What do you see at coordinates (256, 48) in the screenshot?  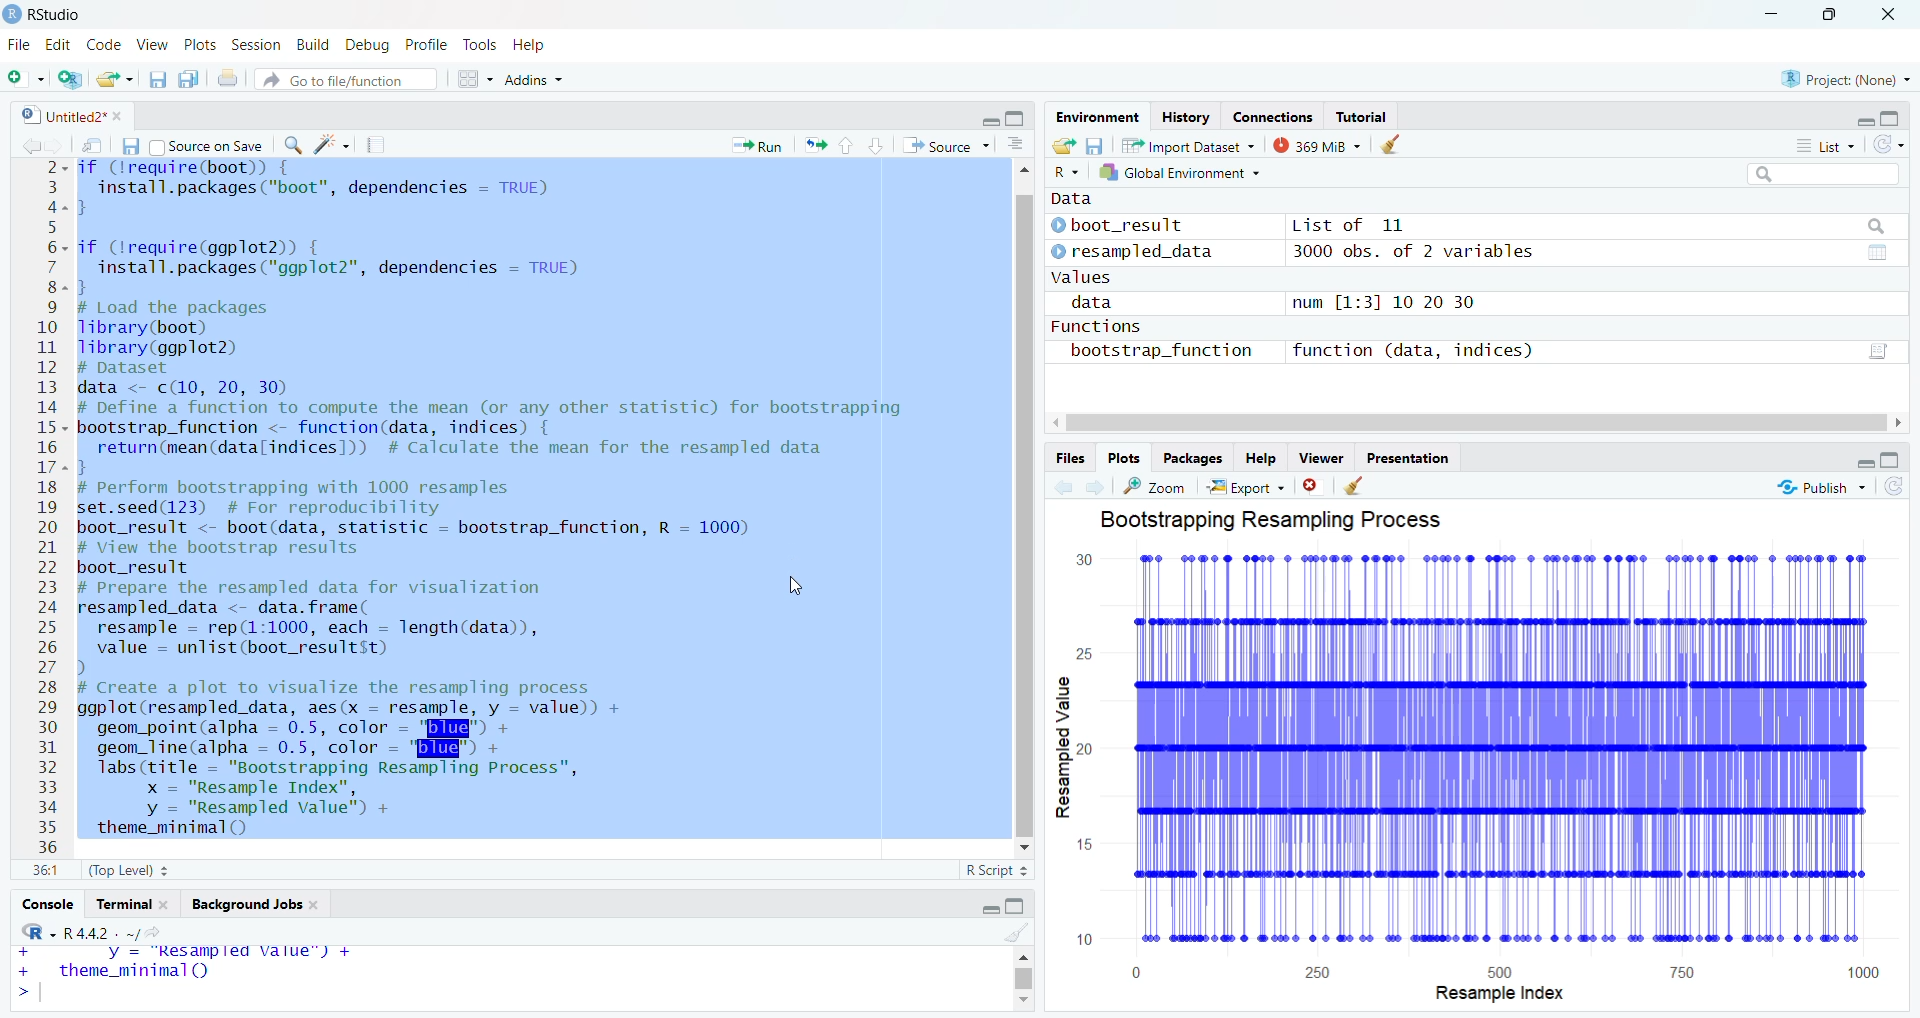 I see `Session` at bounding box center [256, 48].